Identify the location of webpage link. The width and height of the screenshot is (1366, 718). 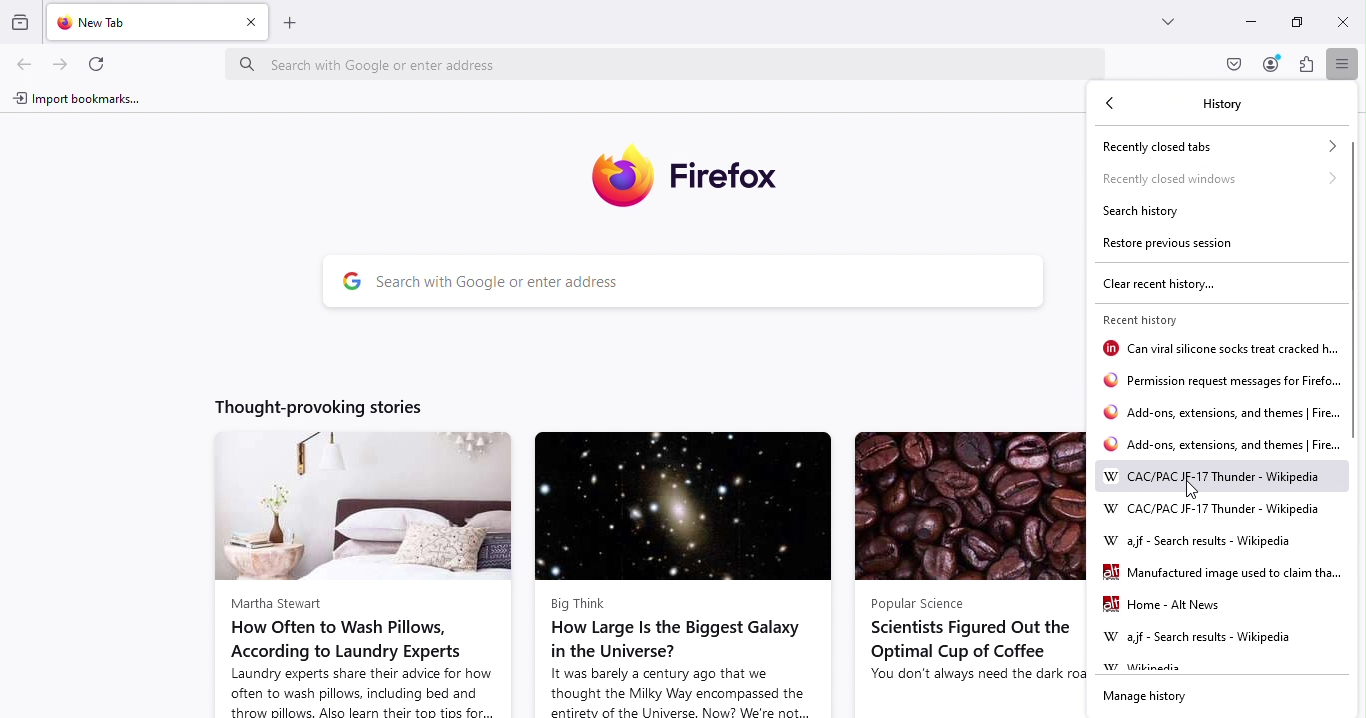
(1202, 639).